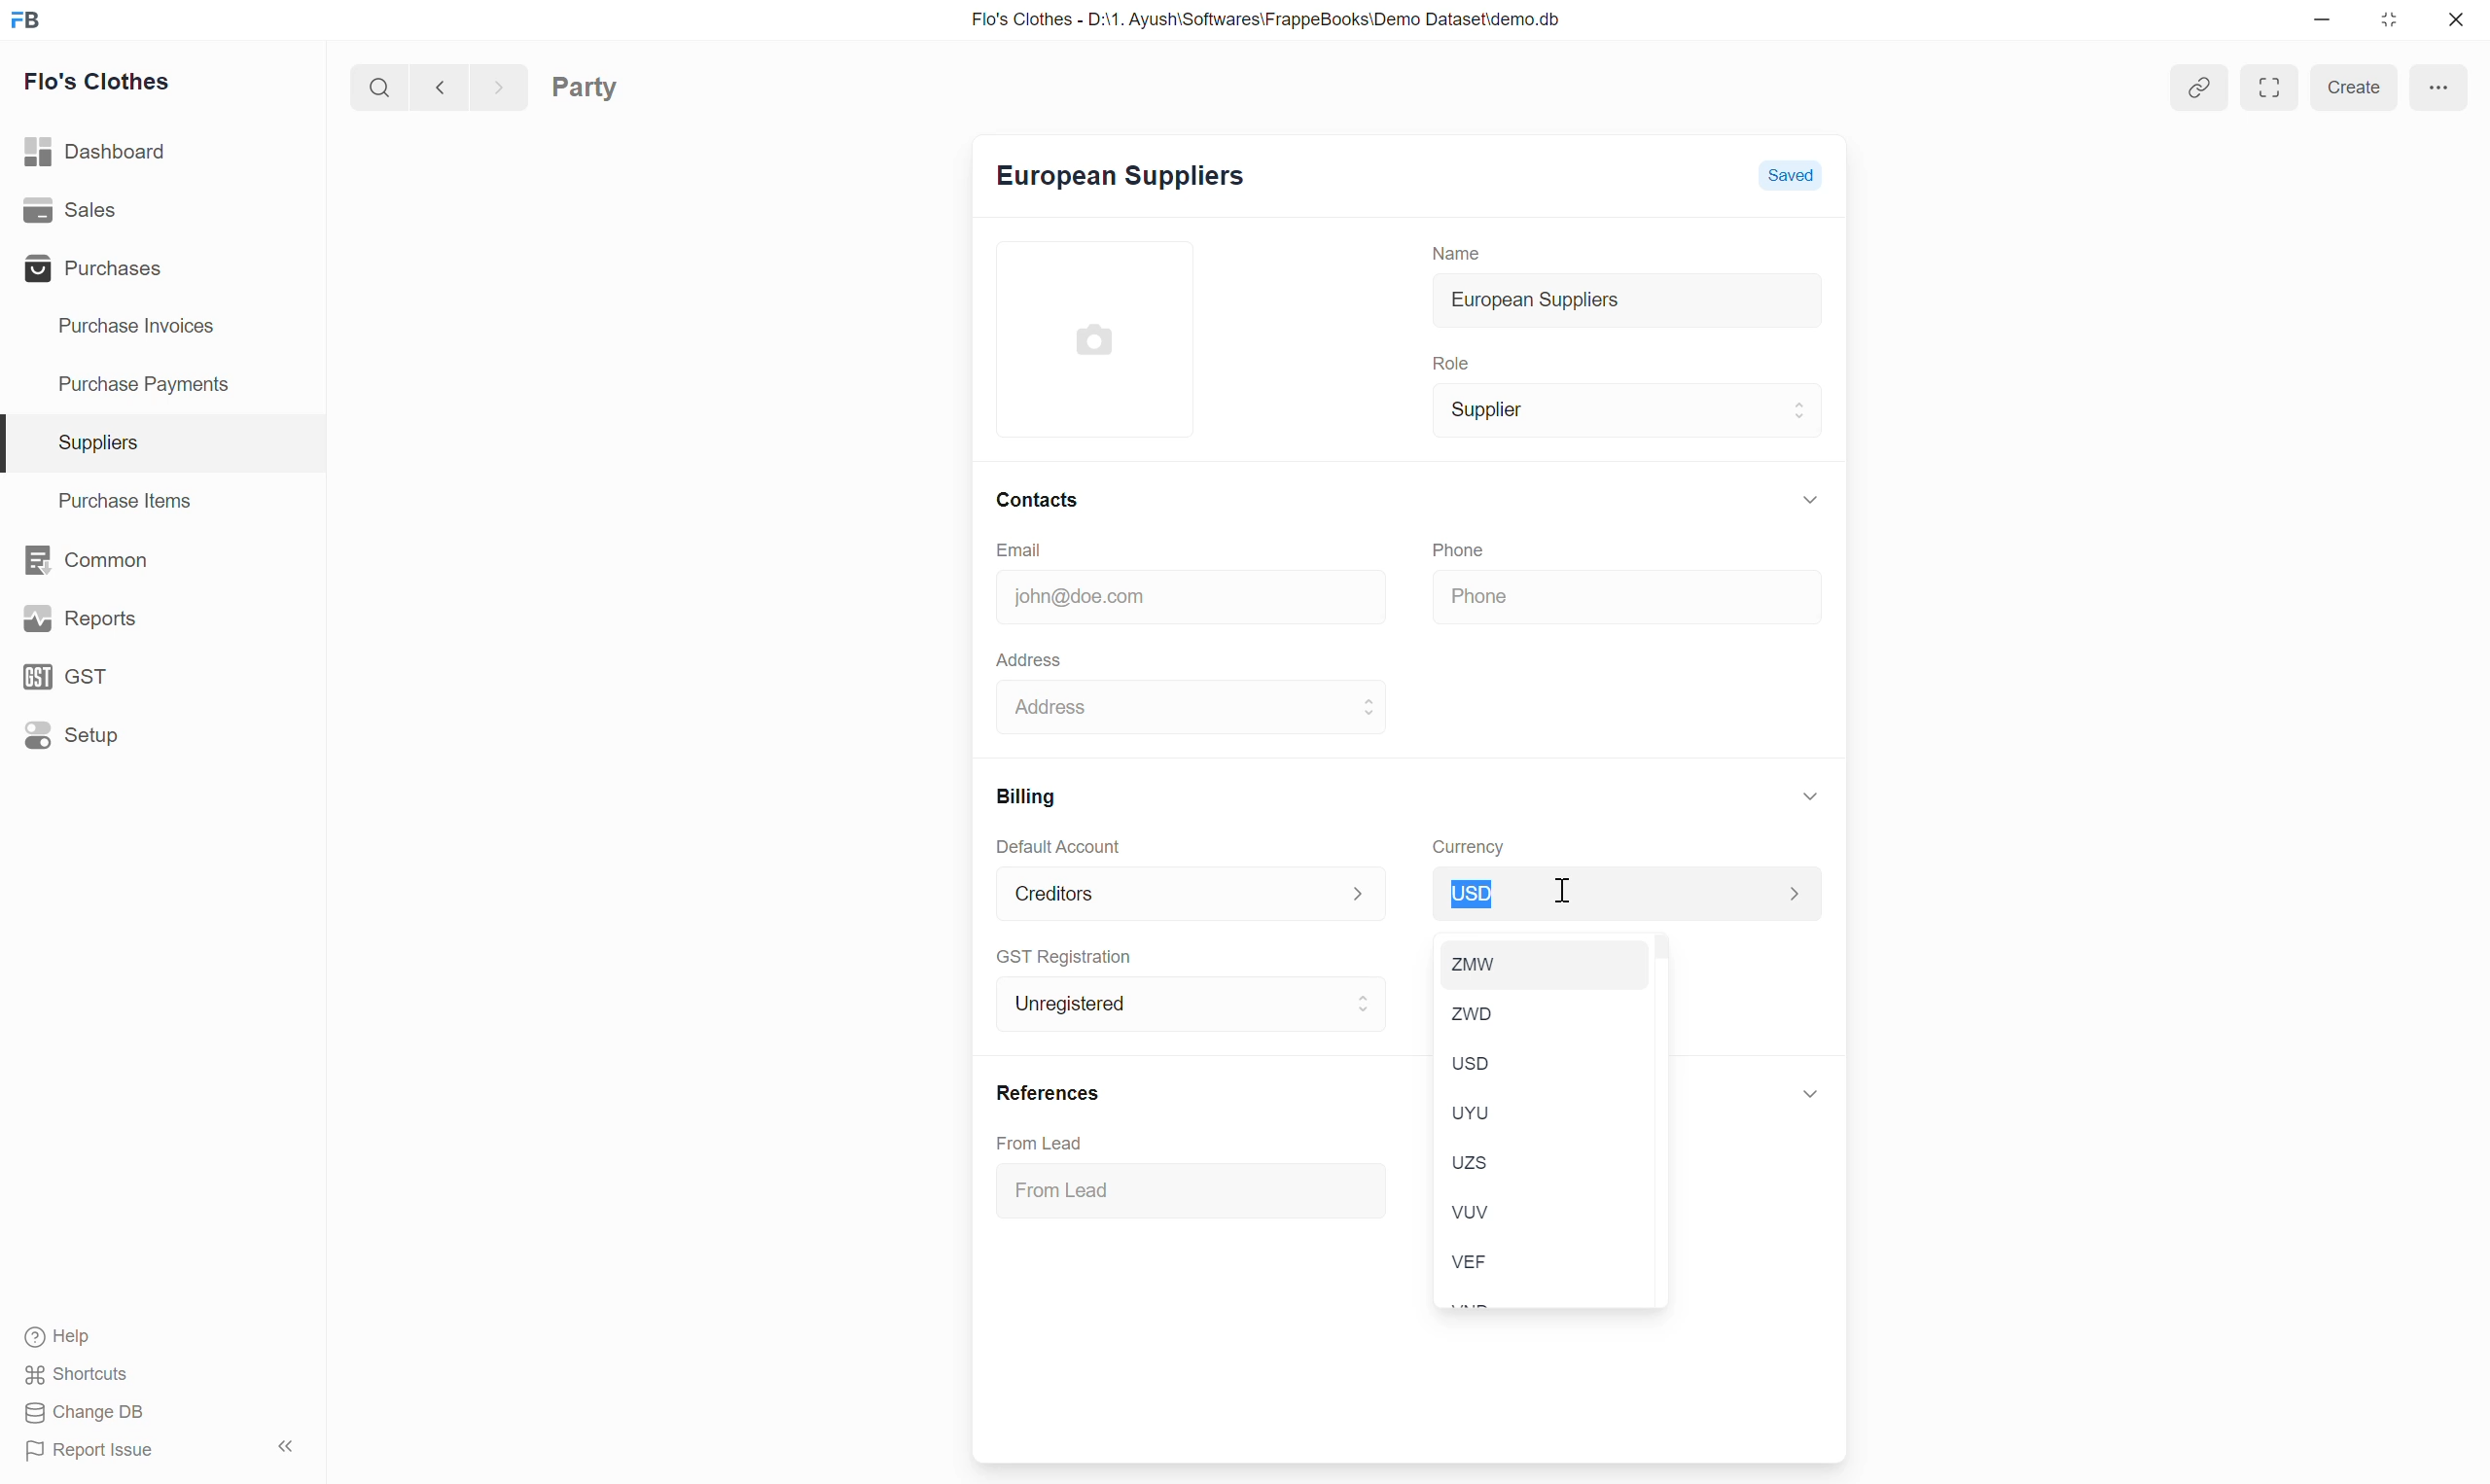 Image resolution: width=2490 pixels, height=1484 pixels. What do you see at coordinates (74, 1376) in the screenshot?
I see `Shortcuts` at bounding box center [74, 1376].